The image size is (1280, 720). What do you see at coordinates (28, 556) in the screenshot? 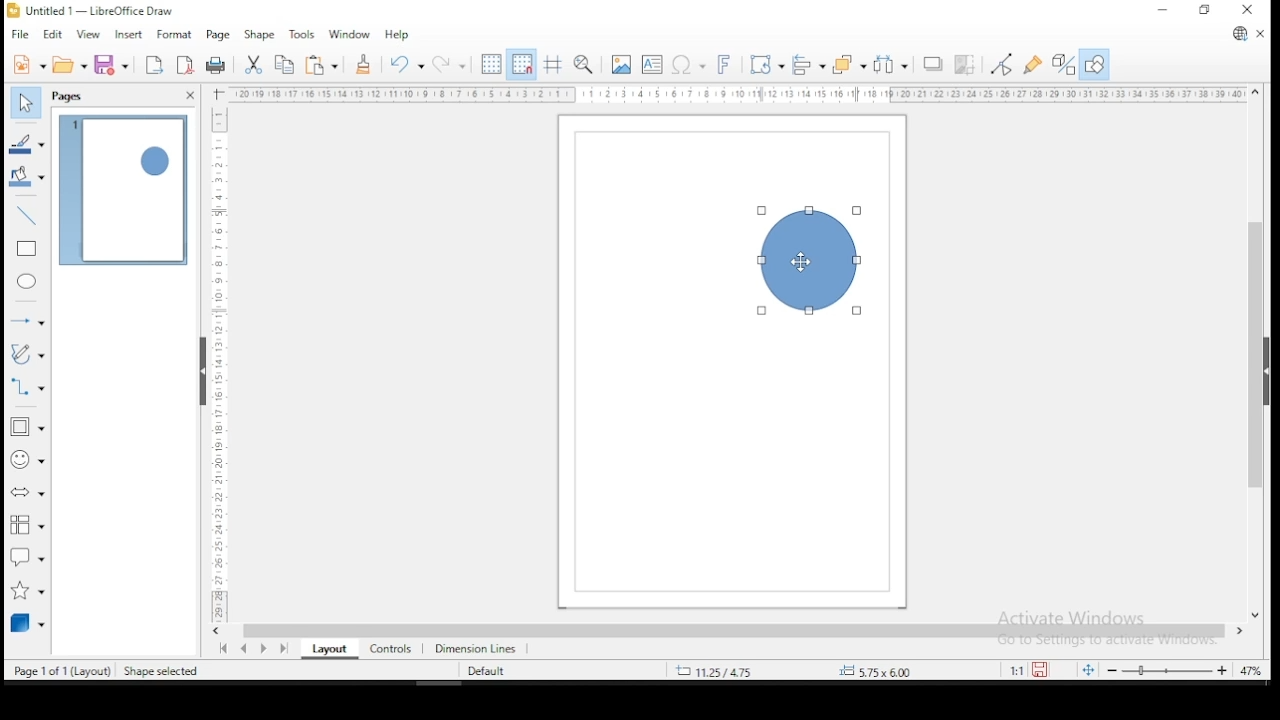
I see `callout shapes` at bounding box center [28, 556].